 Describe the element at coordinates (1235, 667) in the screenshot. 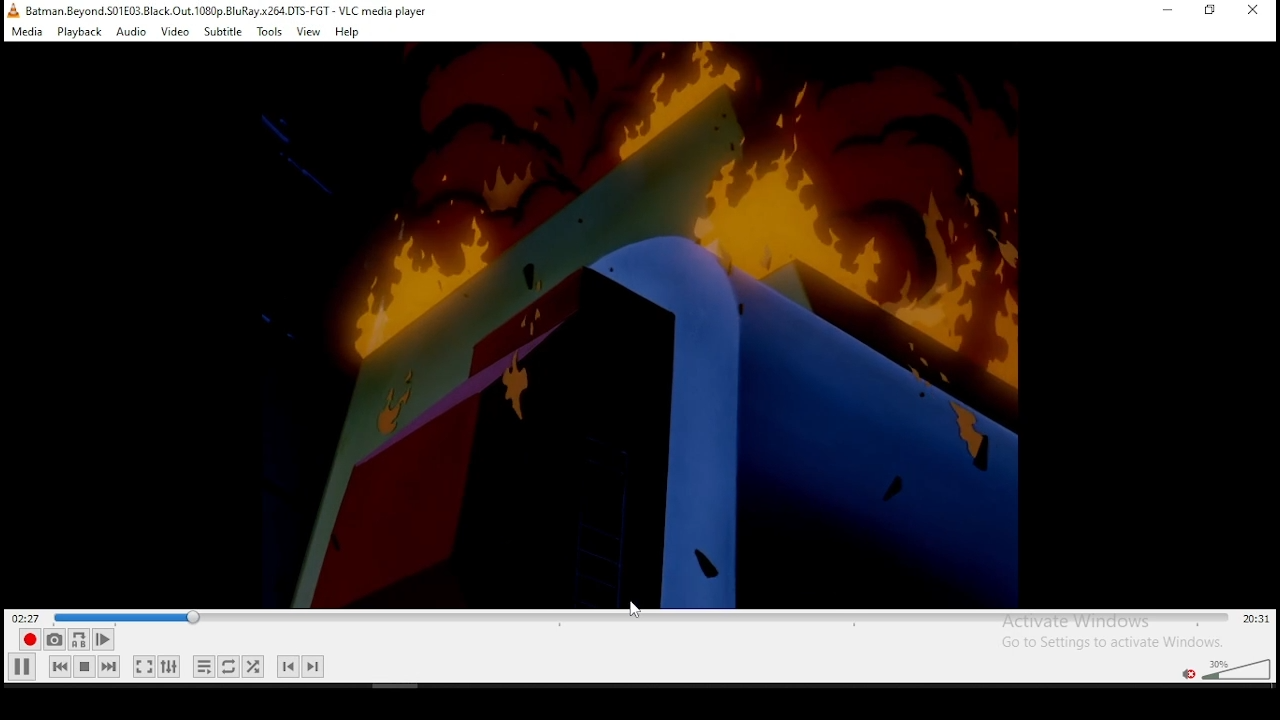

I see `volume` at that location.